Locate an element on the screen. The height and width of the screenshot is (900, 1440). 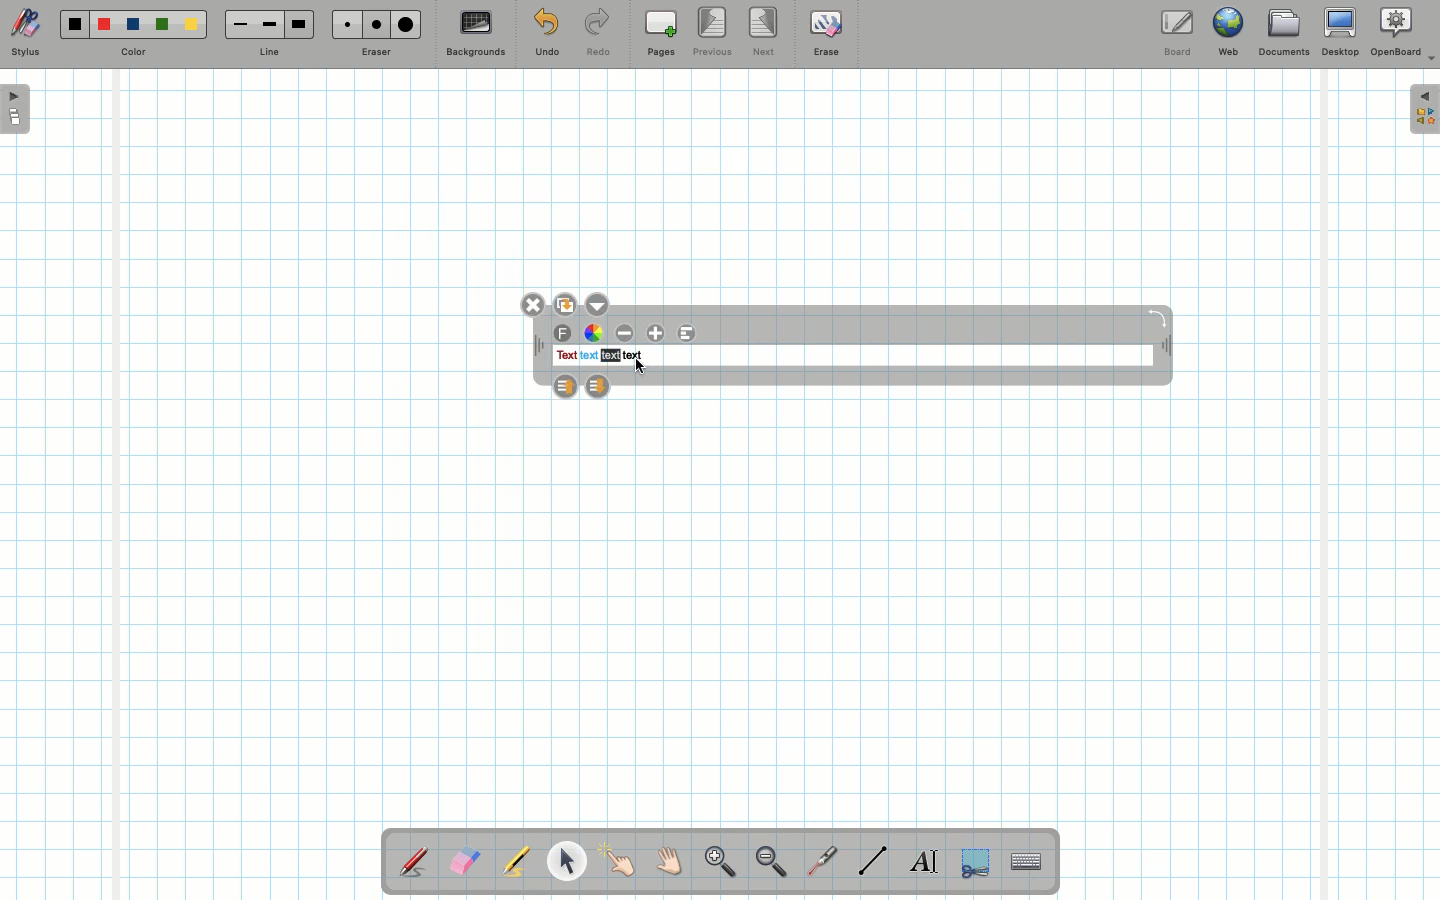
Blue is located at coordinates (134, 25).